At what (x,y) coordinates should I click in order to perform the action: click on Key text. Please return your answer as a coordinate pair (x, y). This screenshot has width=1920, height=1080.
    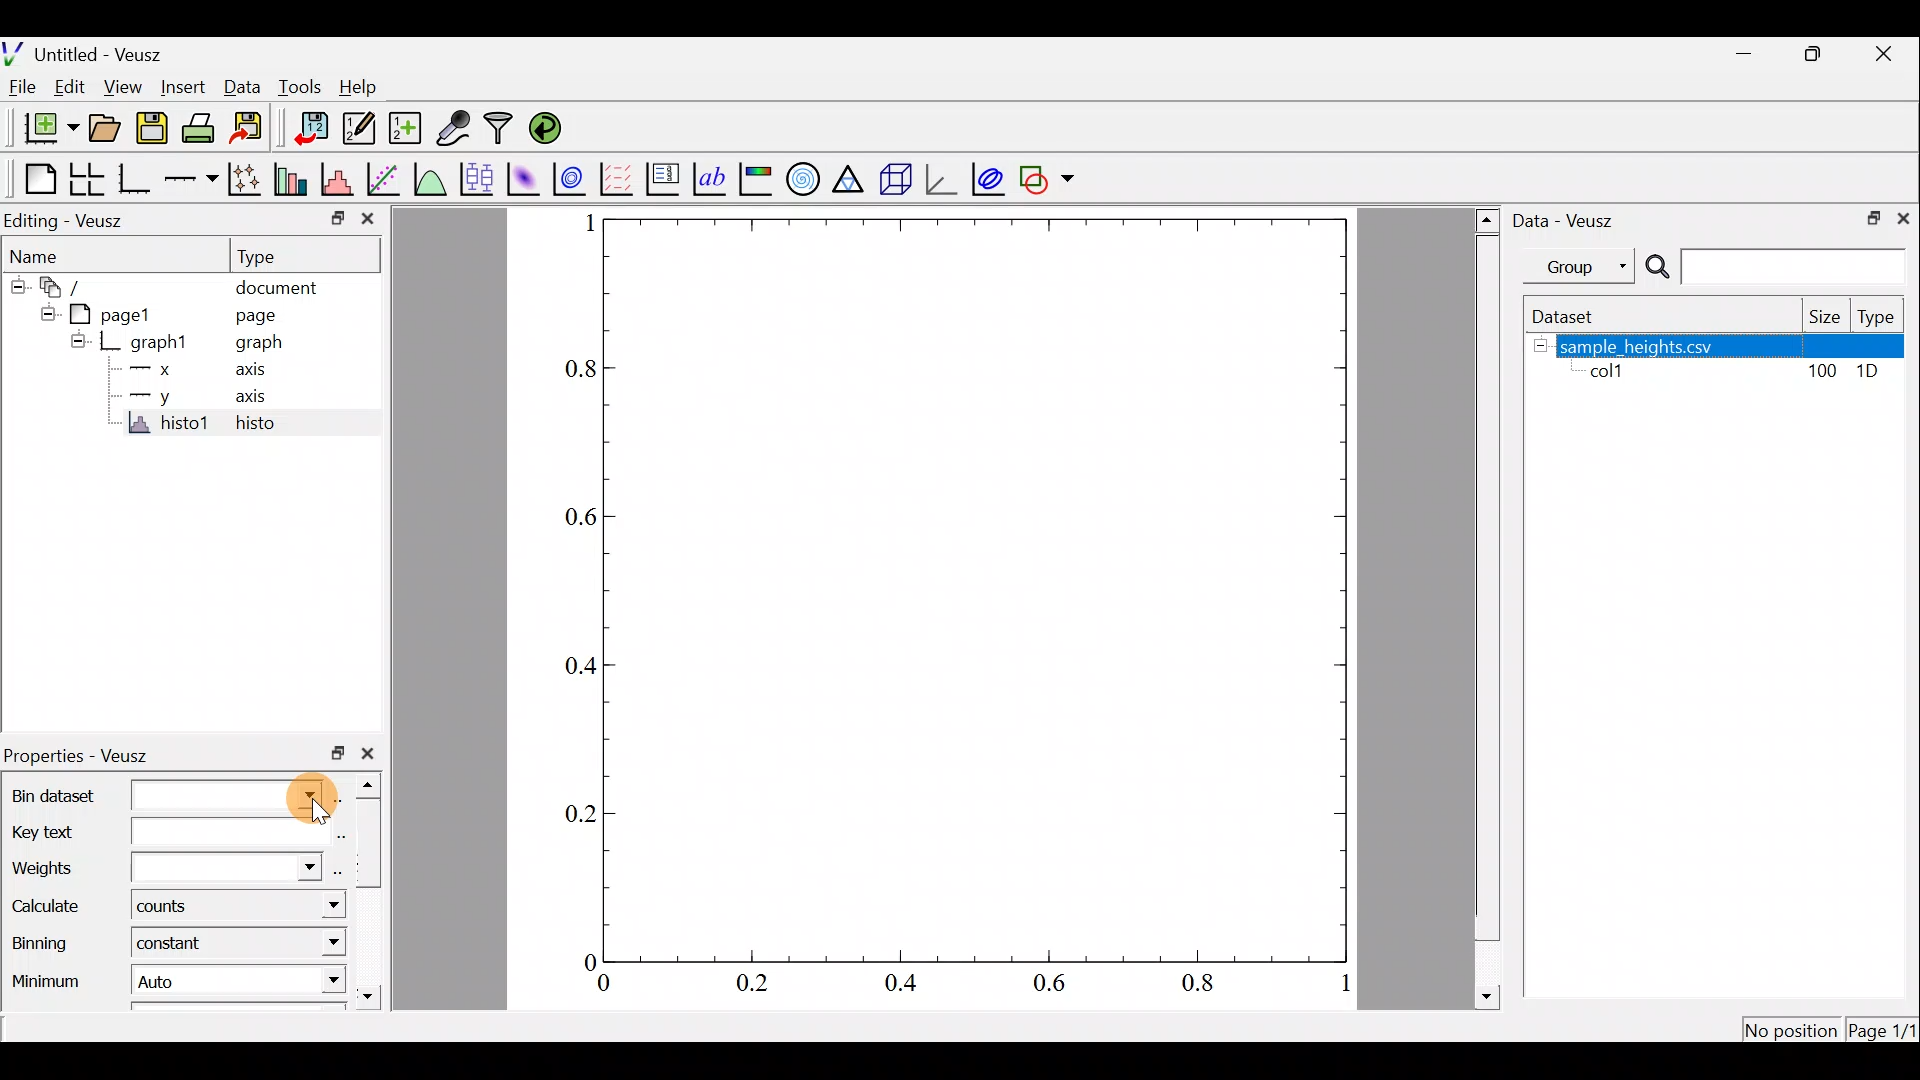
    Looking at the image, I should click on (151, 829).